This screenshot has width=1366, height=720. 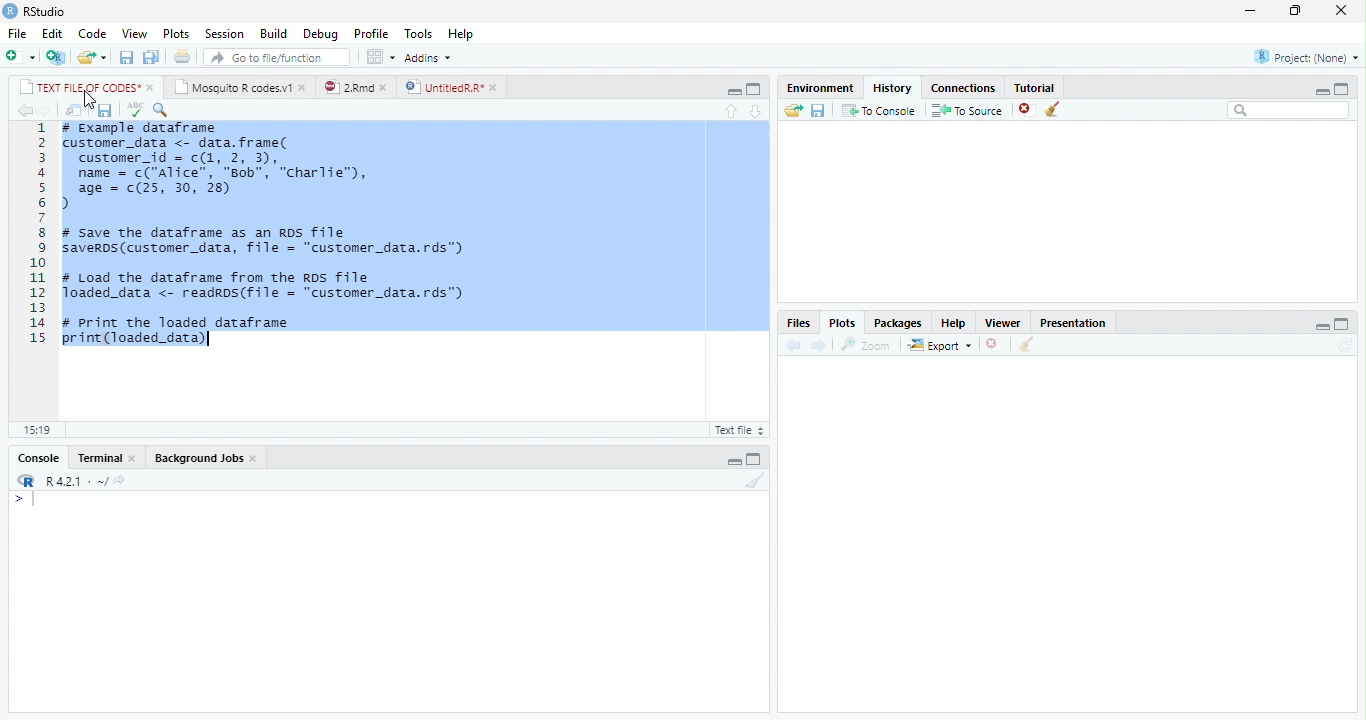 What do you see at coordinates (1295, 11) in the screenshot?
I see `restore` at bounding box center [1295, 11].